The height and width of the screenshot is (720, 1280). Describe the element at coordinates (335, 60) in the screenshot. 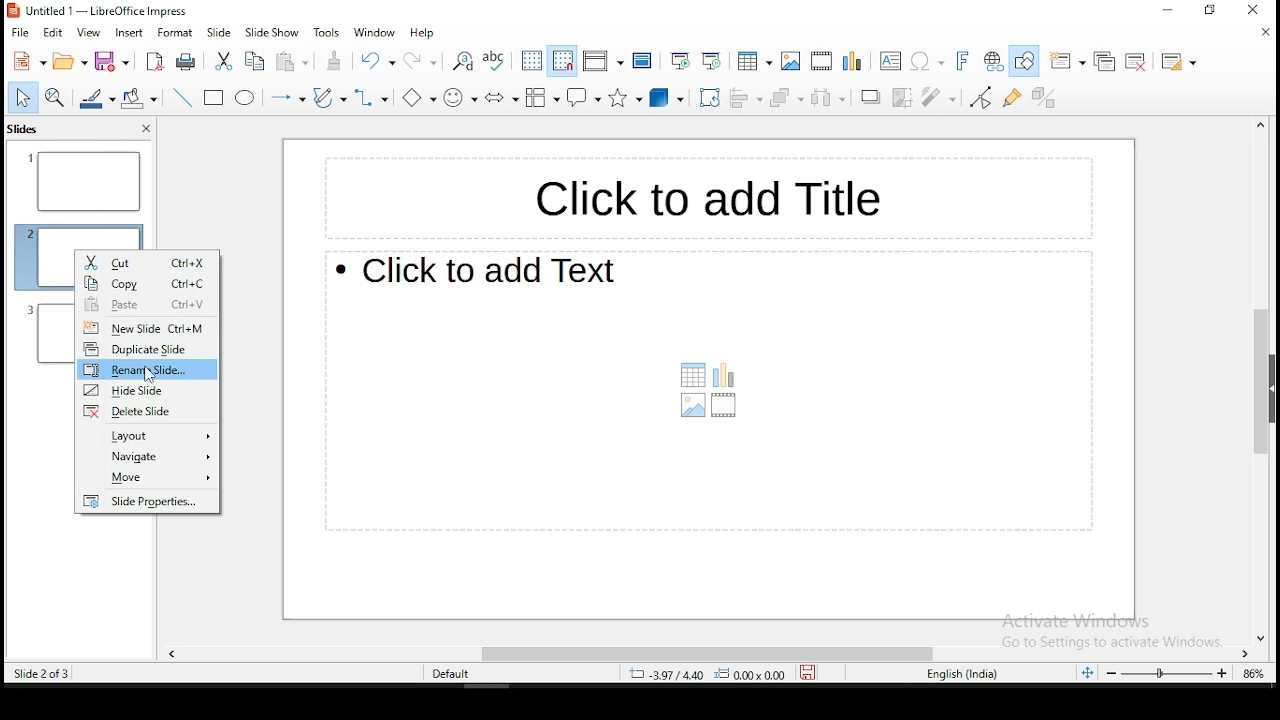

I see `clone formatting` at that location.